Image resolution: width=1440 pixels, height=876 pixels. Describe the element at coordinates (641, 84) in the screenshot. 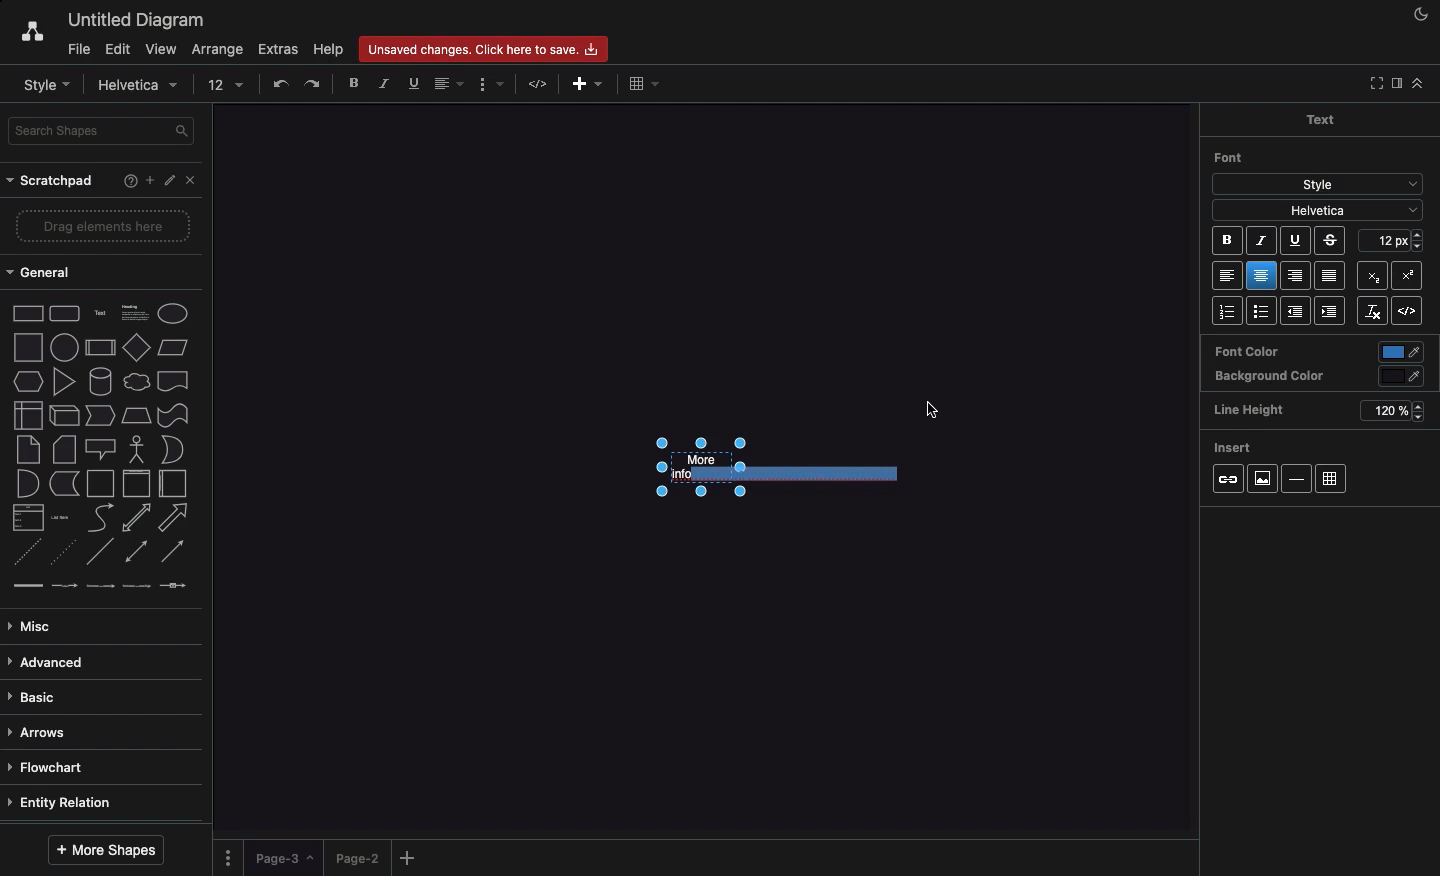

I see `Add` at that location.